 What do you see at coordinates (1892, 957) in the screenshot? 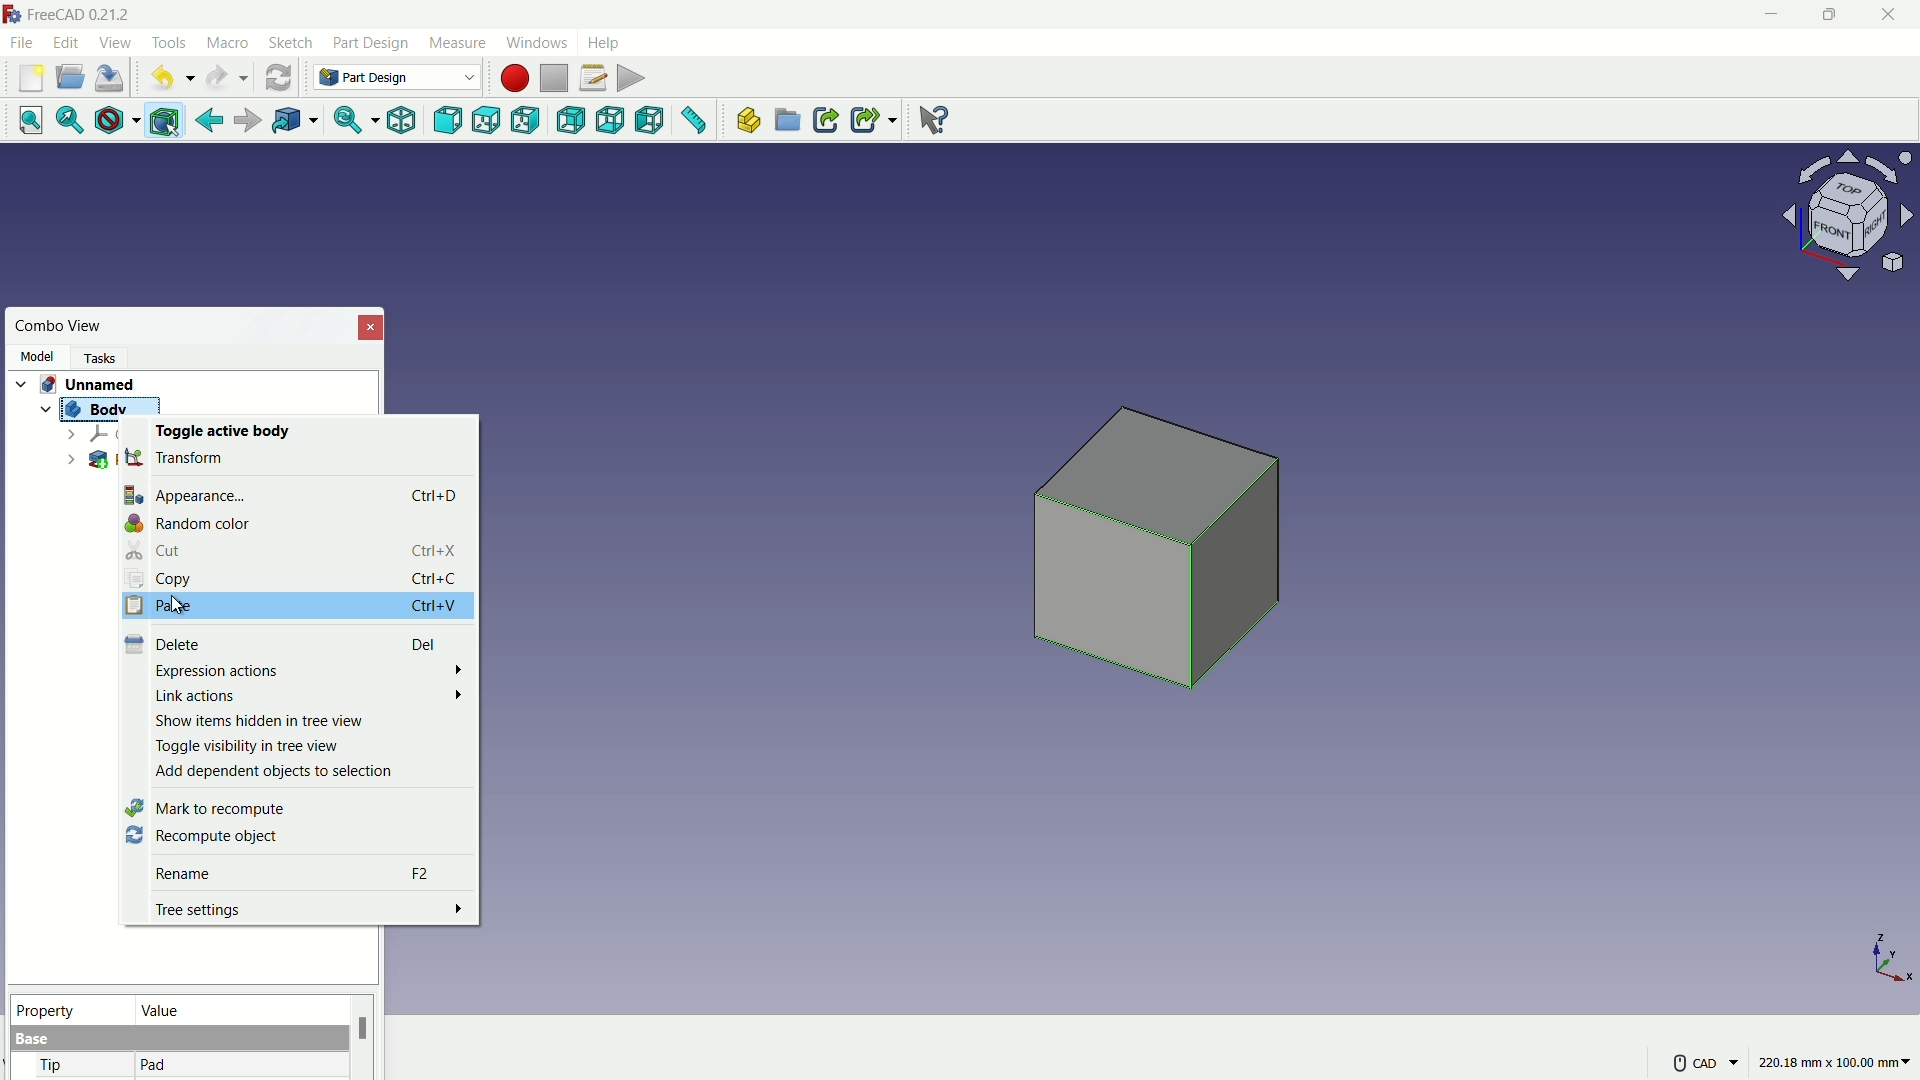
I see `axis` at bounding box center [1892, 957].